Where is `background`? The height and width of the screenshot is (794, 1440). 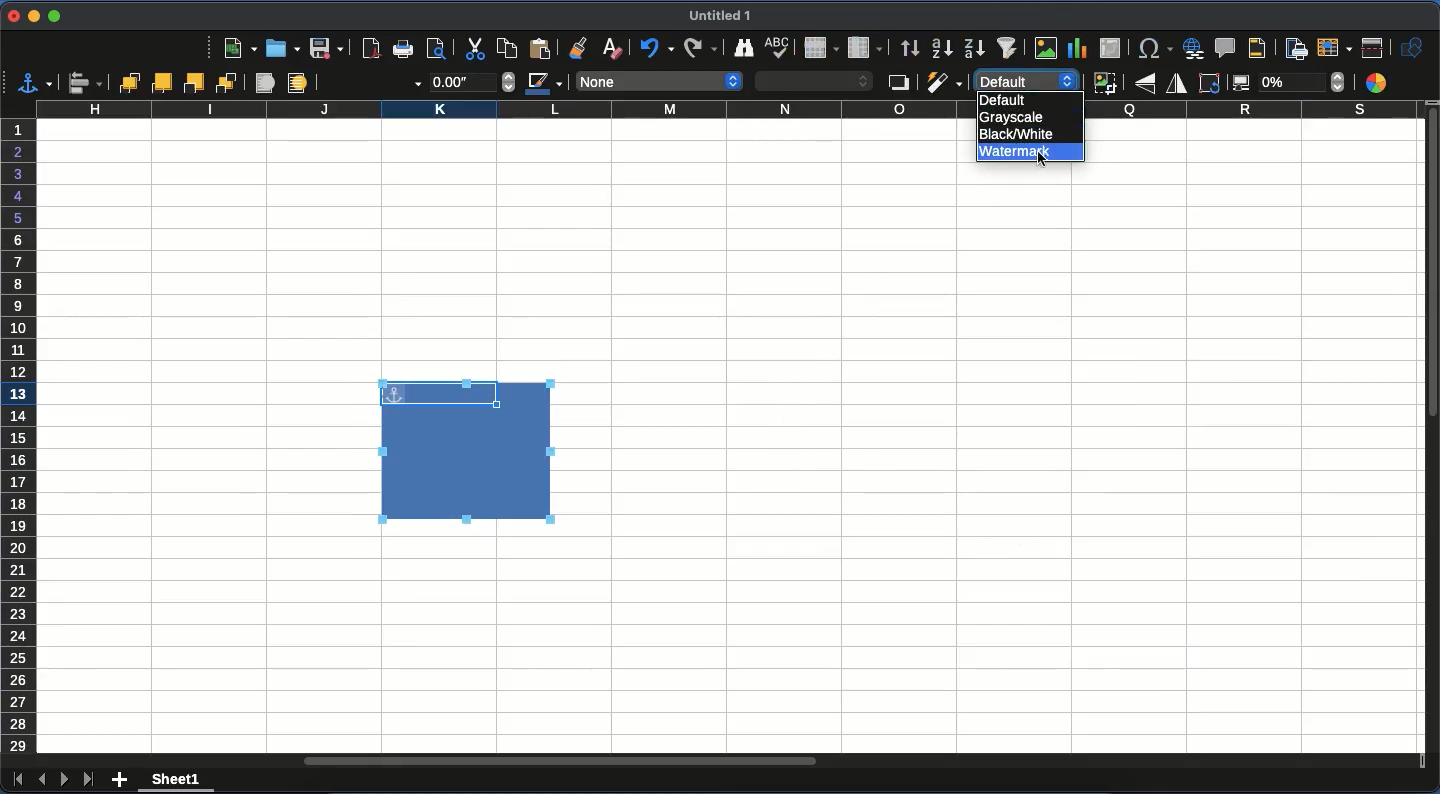 background is located at coordinates (297, 85).